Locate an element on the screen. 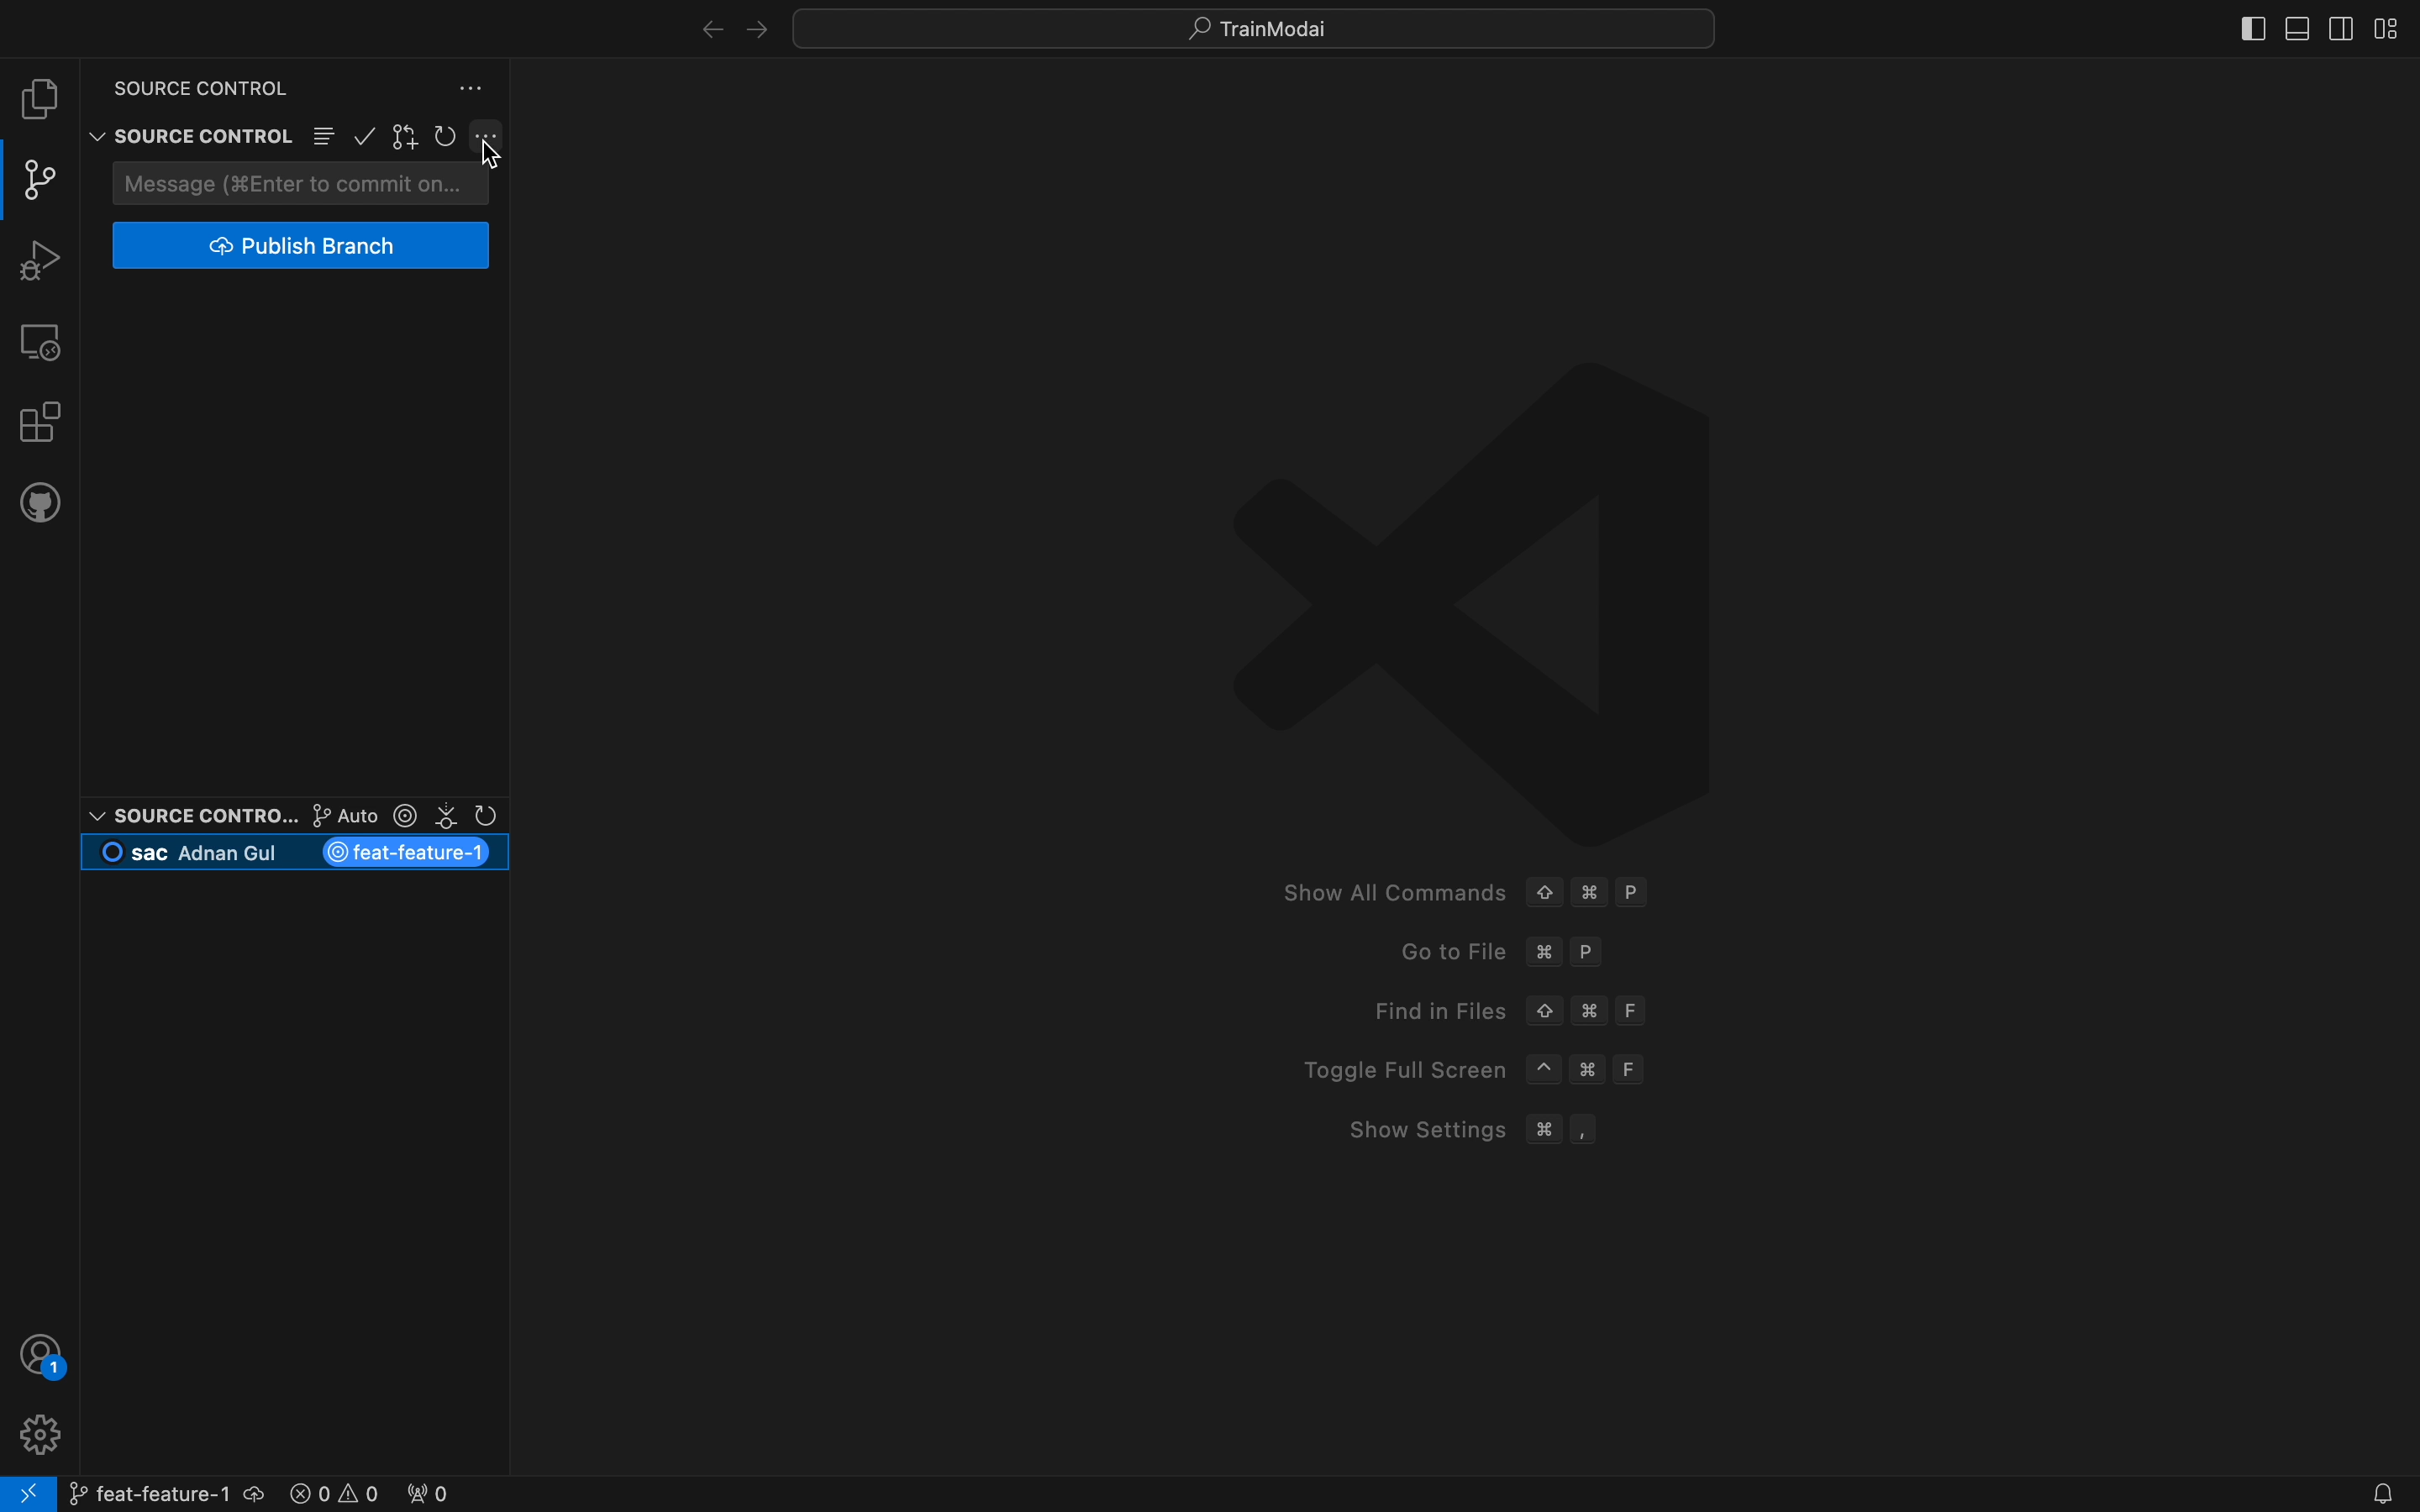  command is located at coordinates (1544, 953).